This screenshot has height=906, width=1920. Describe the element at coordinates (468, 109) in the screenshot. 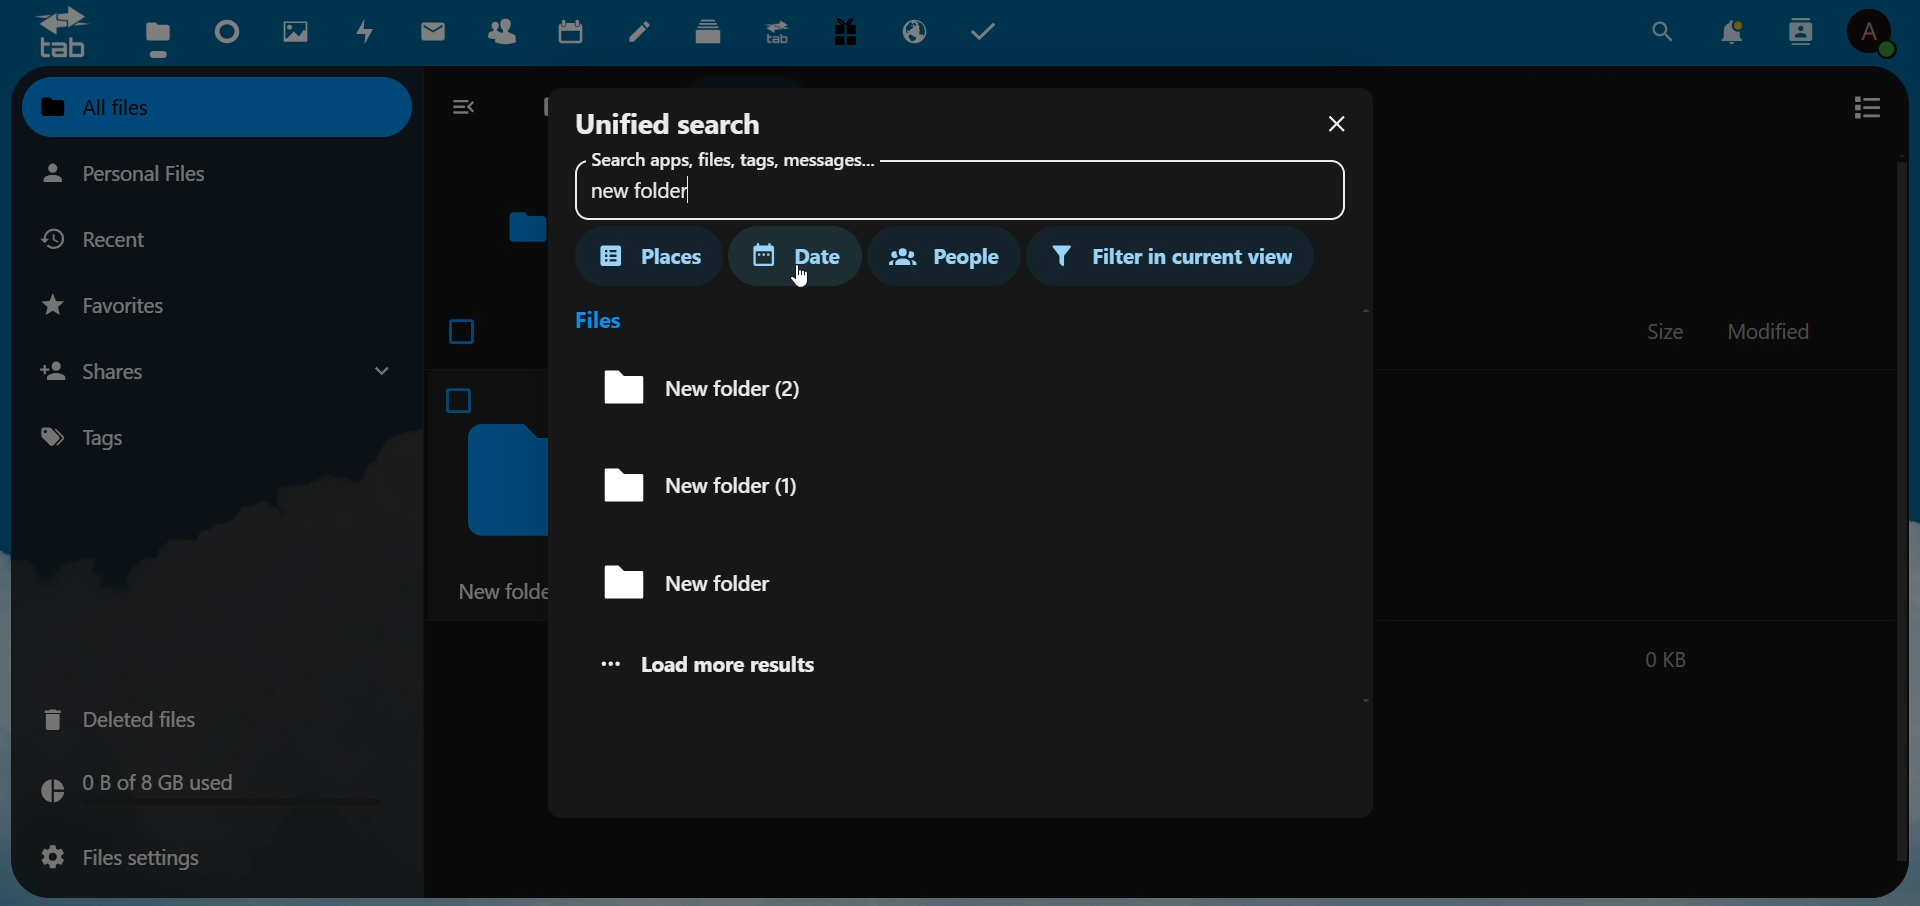

I see `collapse` at that location.